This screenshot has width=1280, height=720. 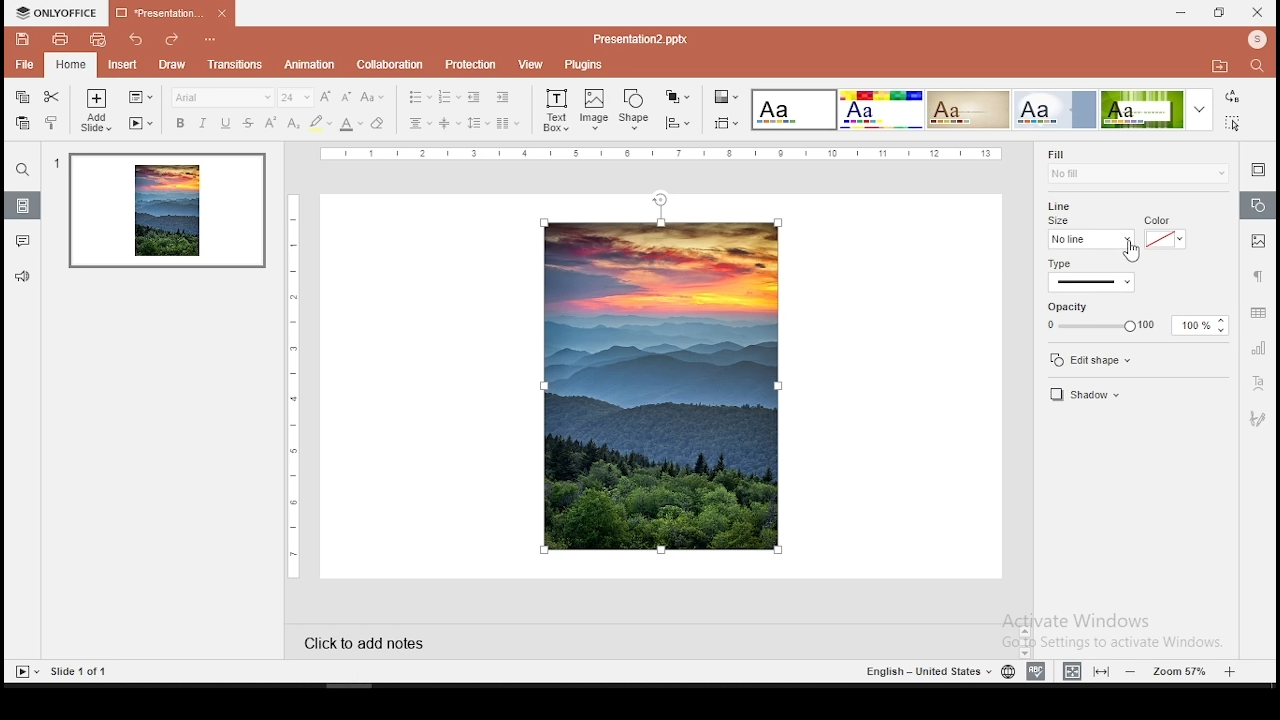 I want to click on paragraph settings, so click(x=1256, y=276).